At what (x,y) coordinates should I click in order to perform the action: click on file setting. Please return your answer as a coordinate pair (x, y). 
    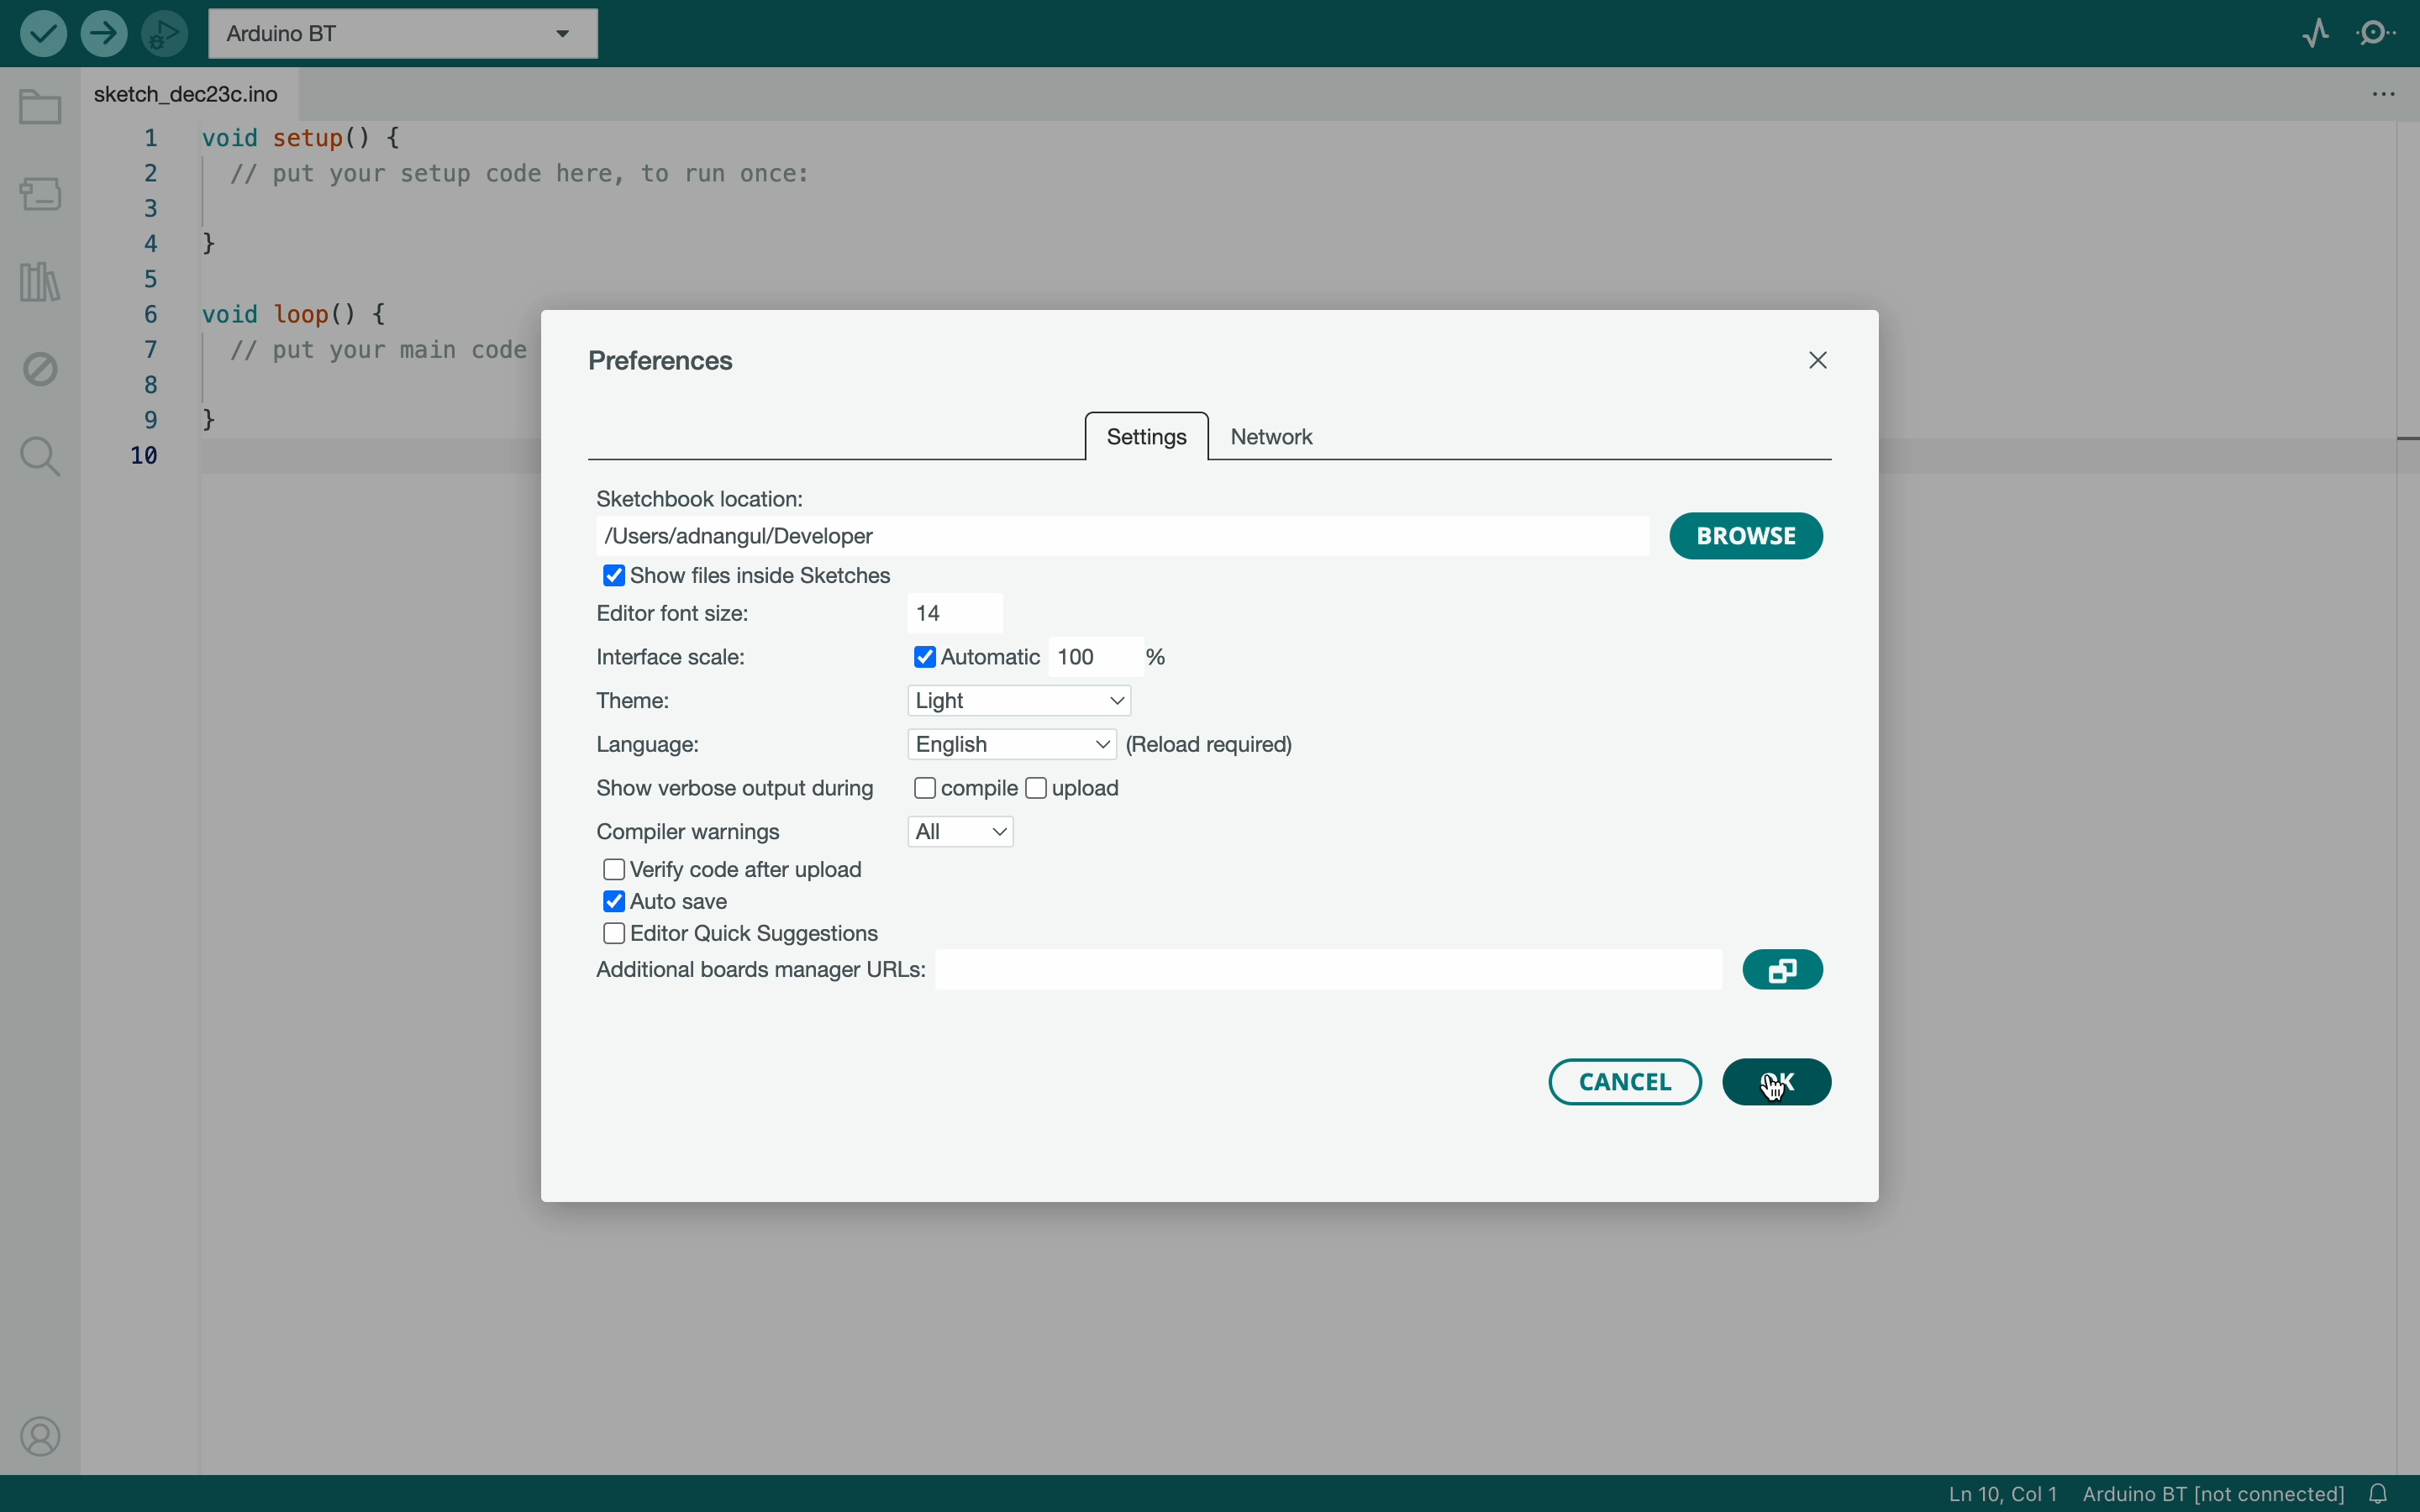
    Looking at the image, I should click on (2381, 93).